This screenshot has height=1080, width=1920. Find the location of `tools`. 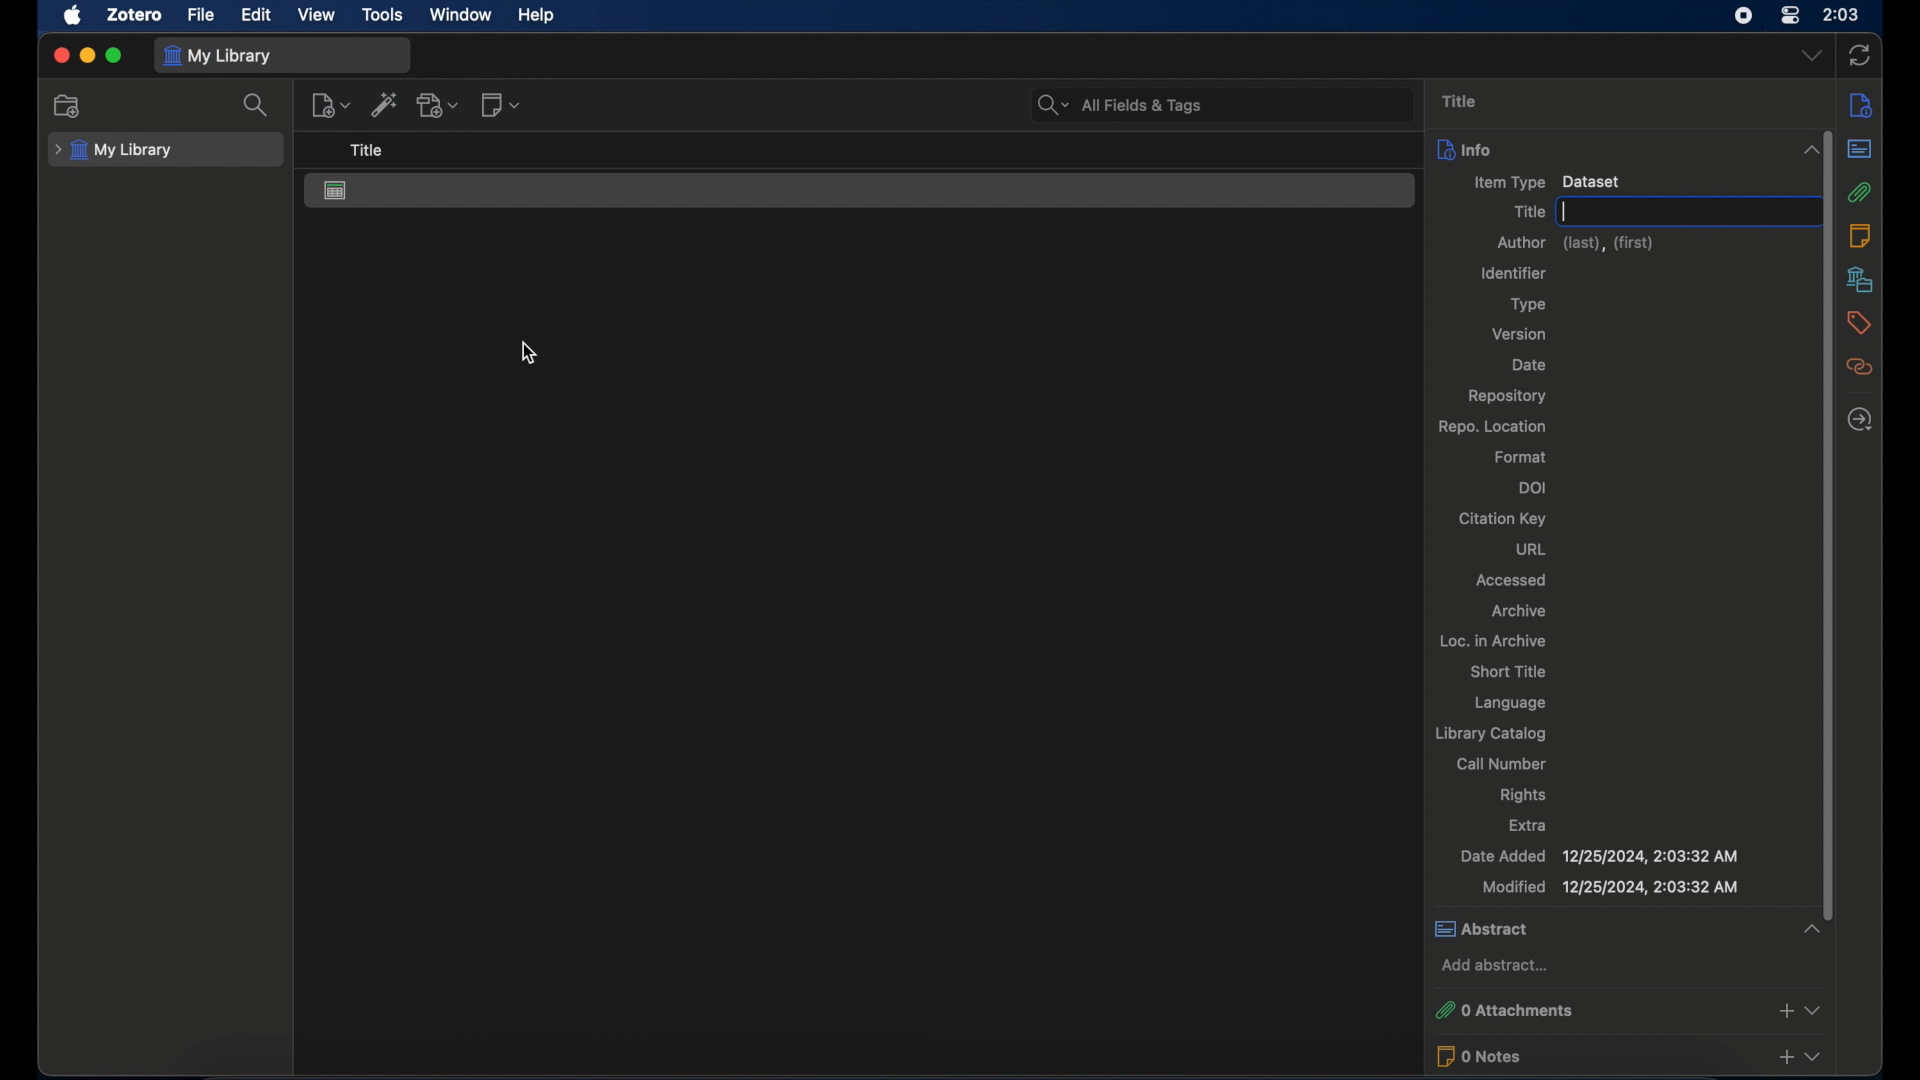

tools is located at coordinates (383, 15).